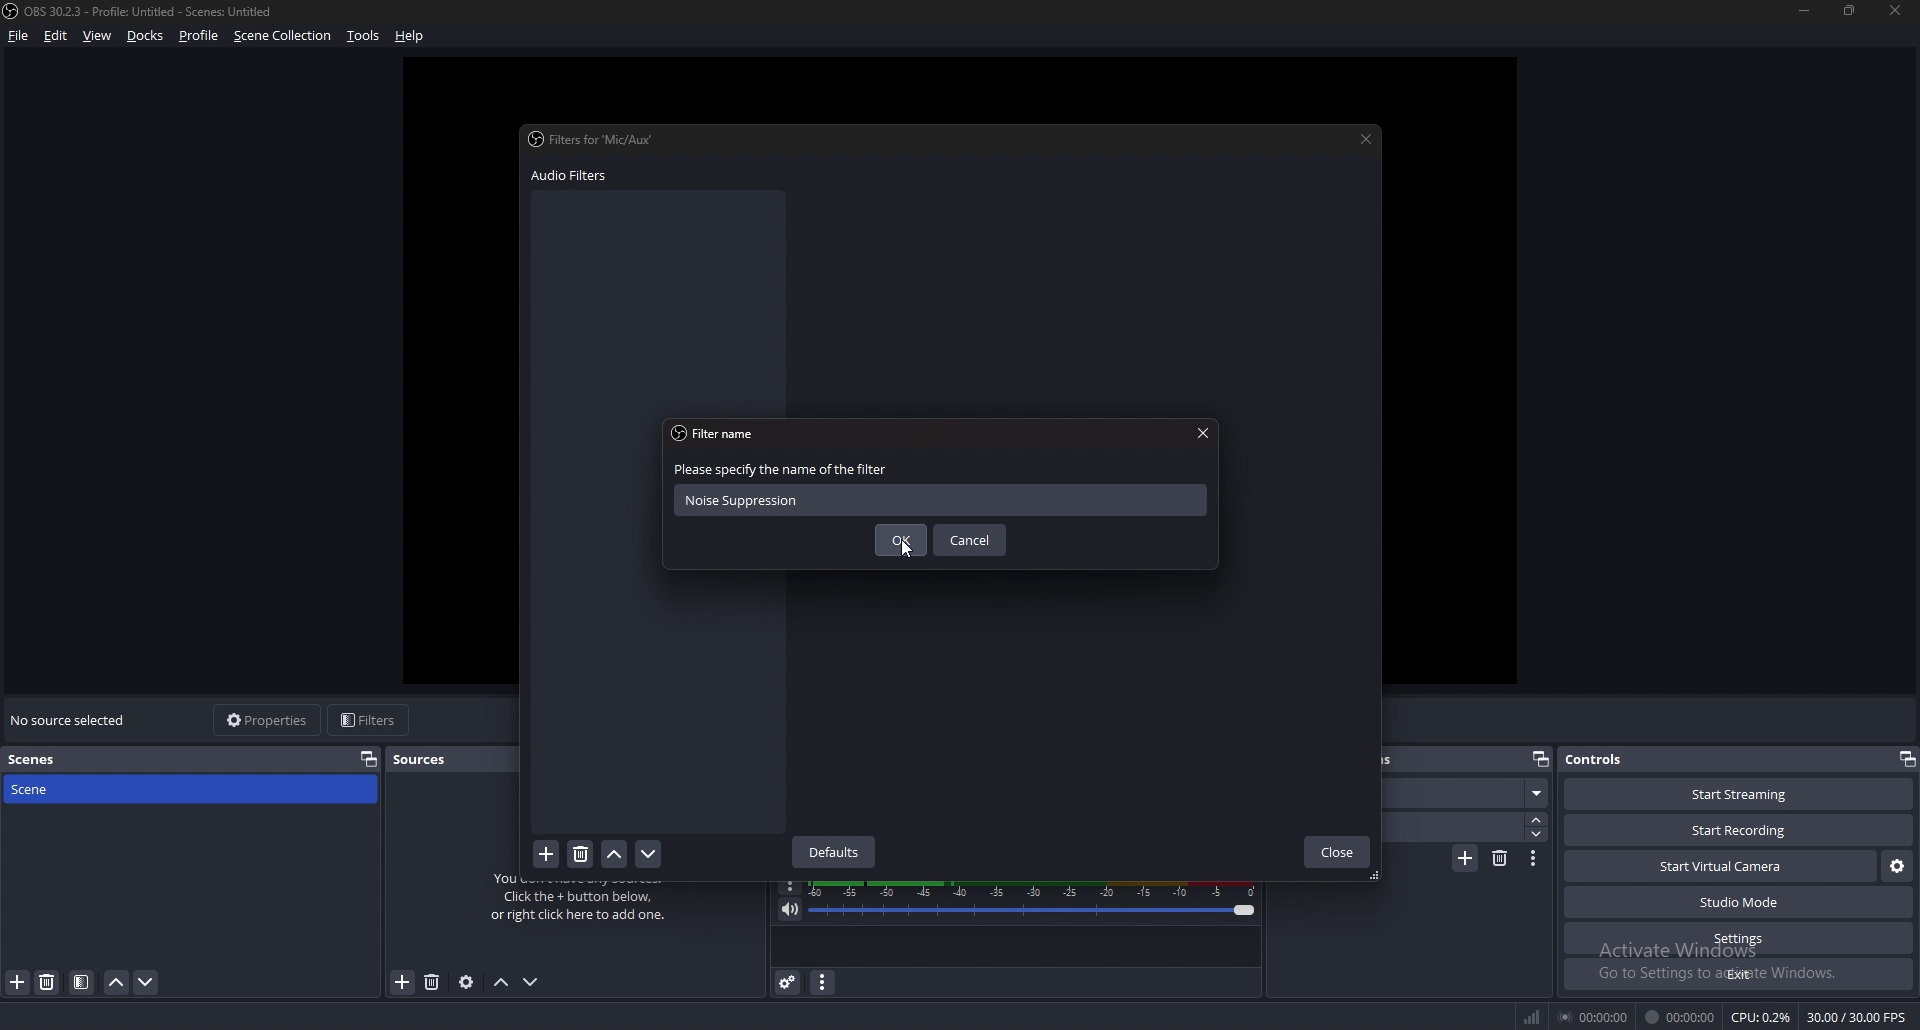  Describe the element at coordinates (199, 37) in the screenshot. I see `profile` at that location.